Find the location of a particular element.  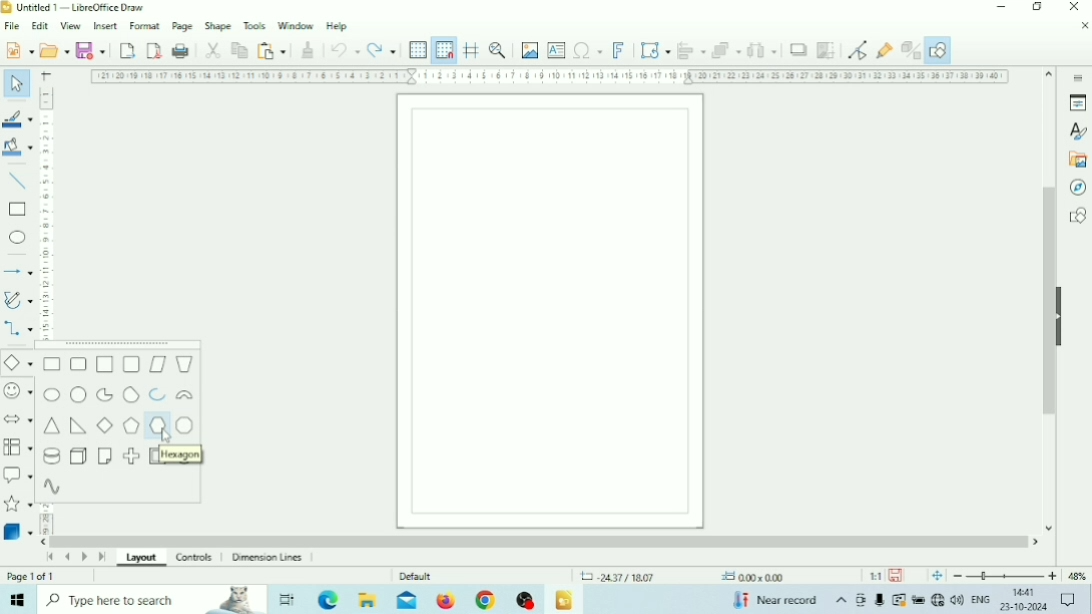

Cross is located at coordinates (131, 456).